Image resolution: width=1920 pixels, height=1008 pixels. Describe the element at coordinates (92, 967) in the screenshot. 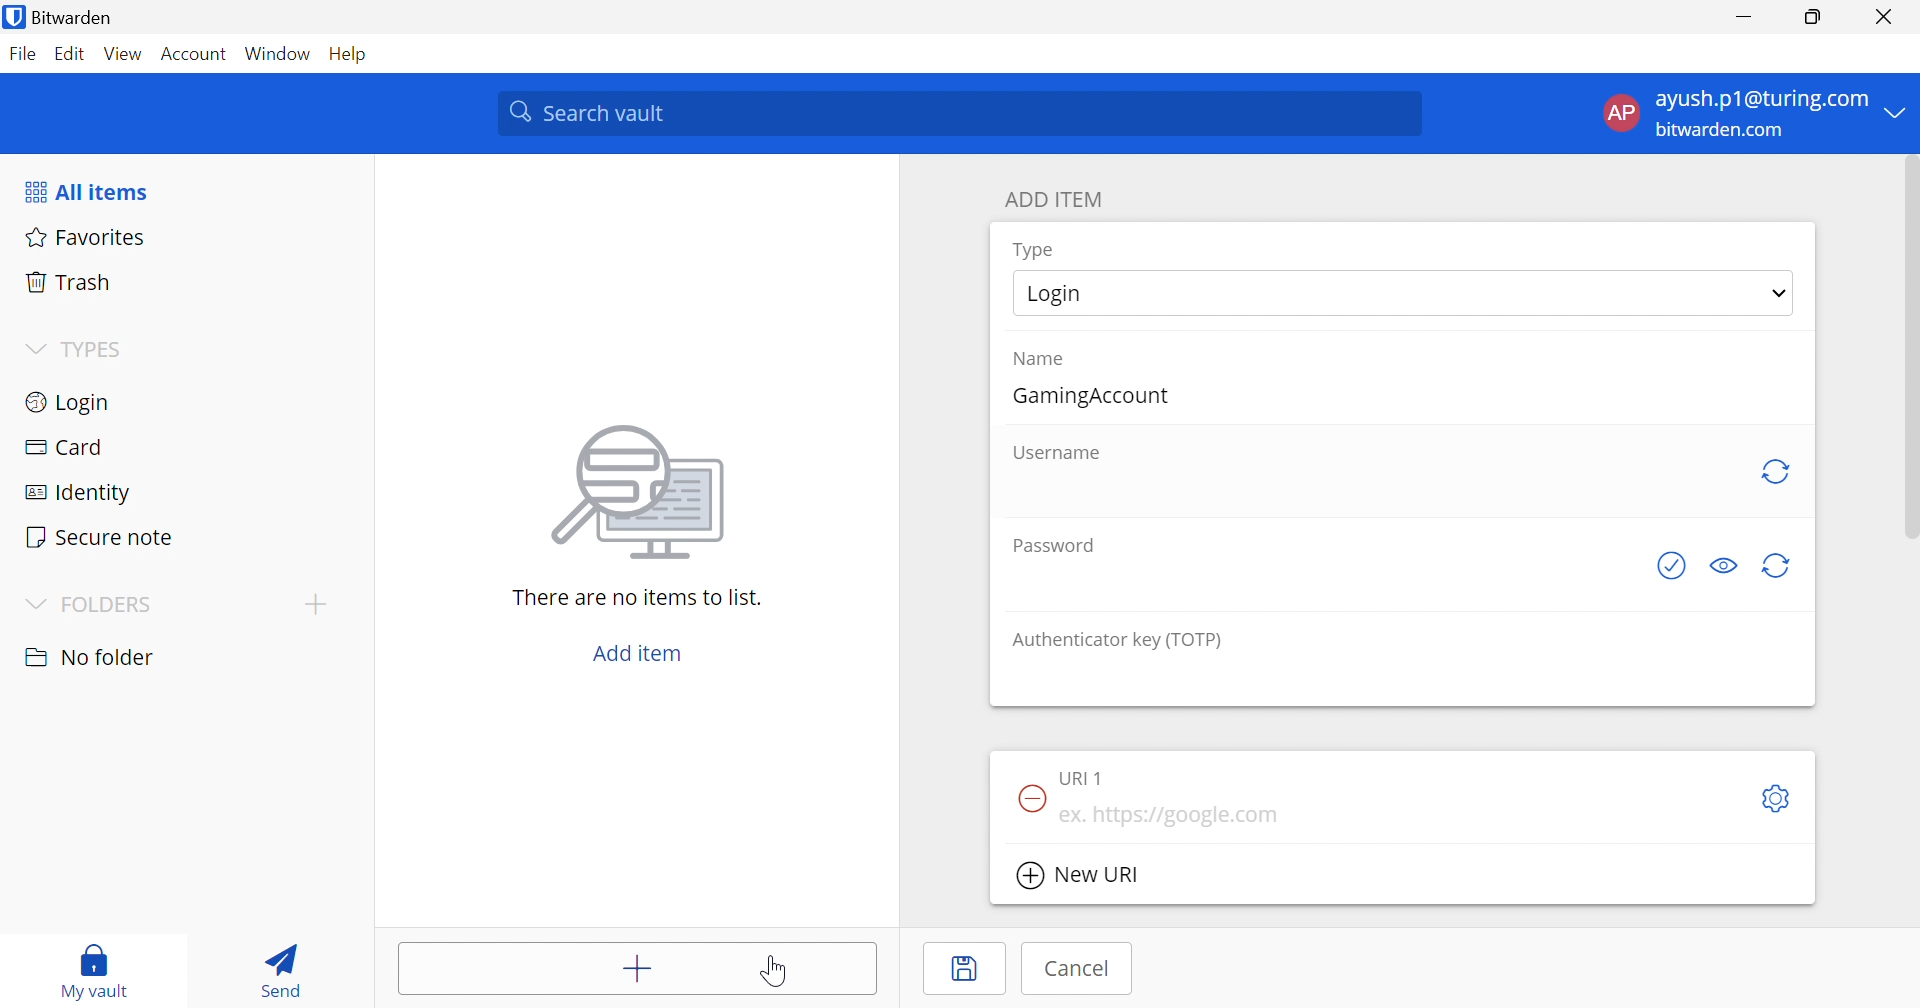

I see `My vault` at that location.